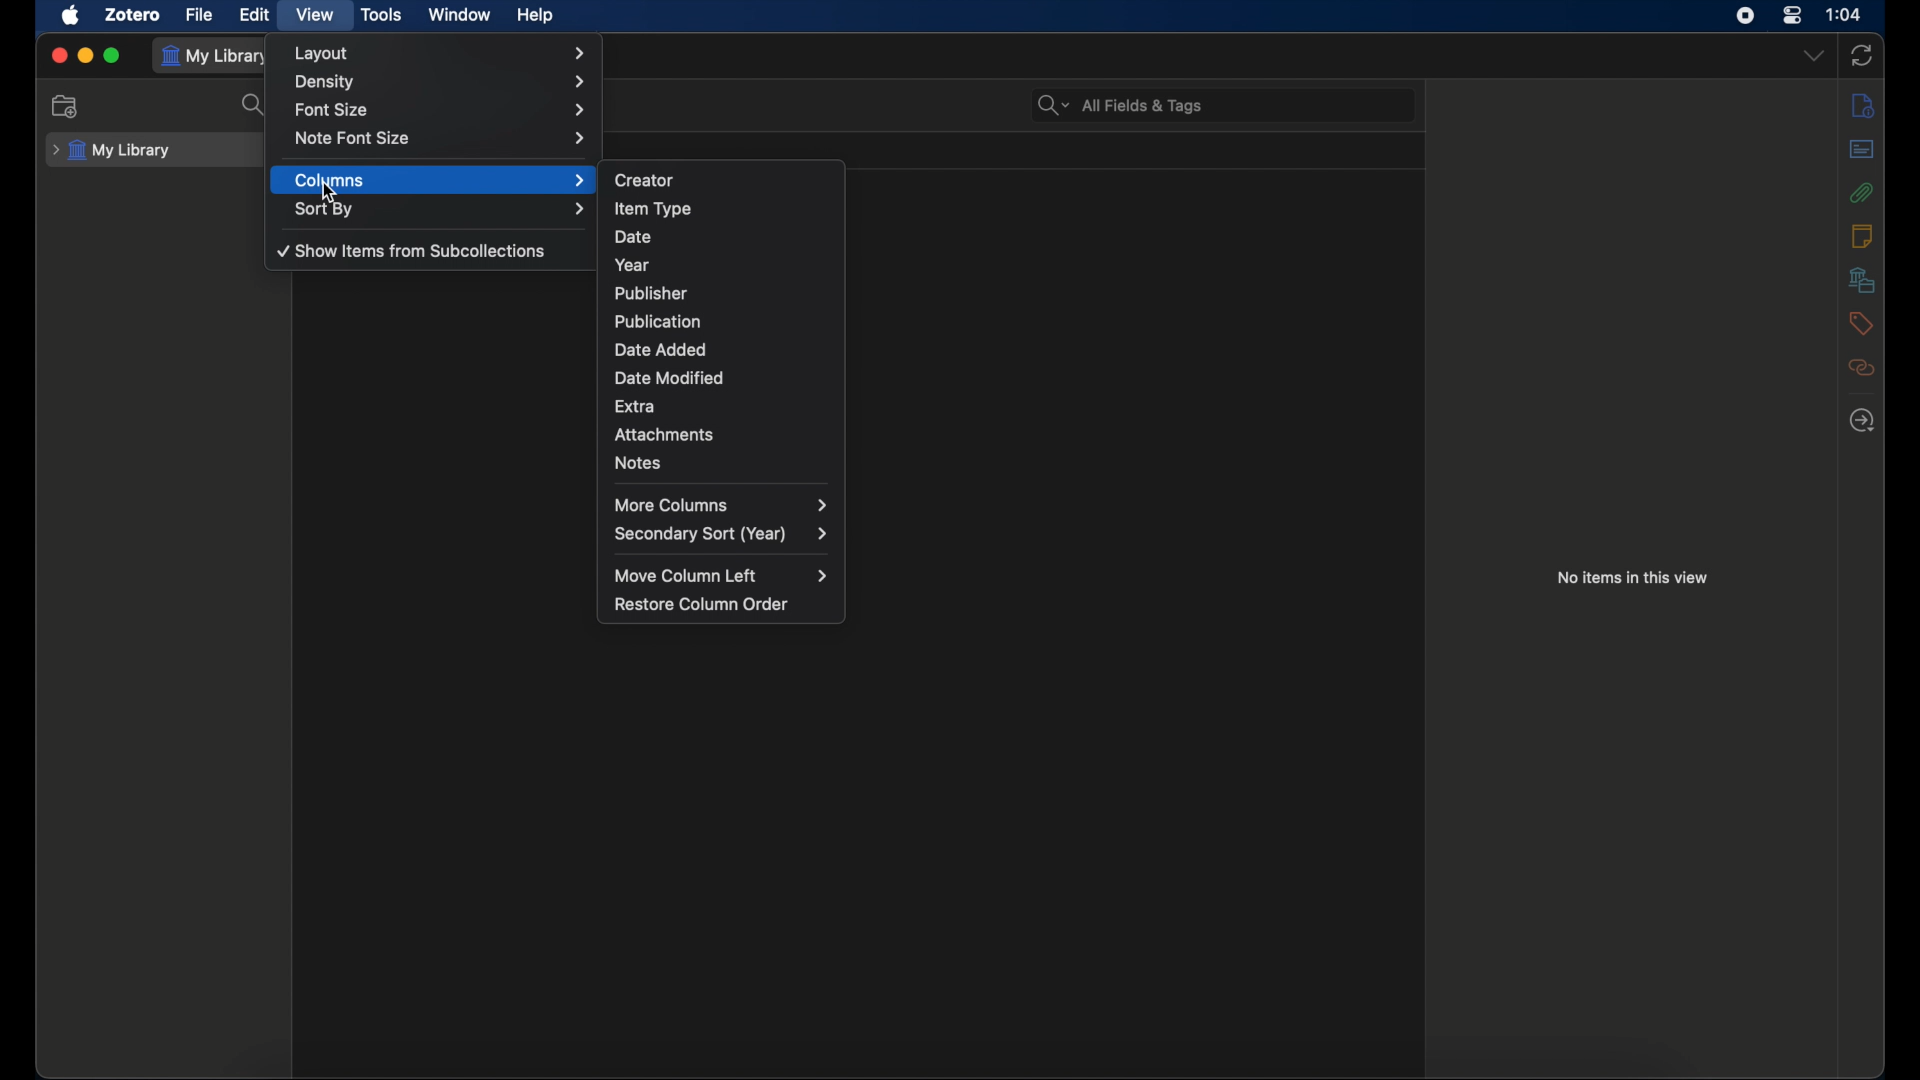 The width and height of the screenshot is (1920, 1080). I want to click on attachments, so click(1862, 192).